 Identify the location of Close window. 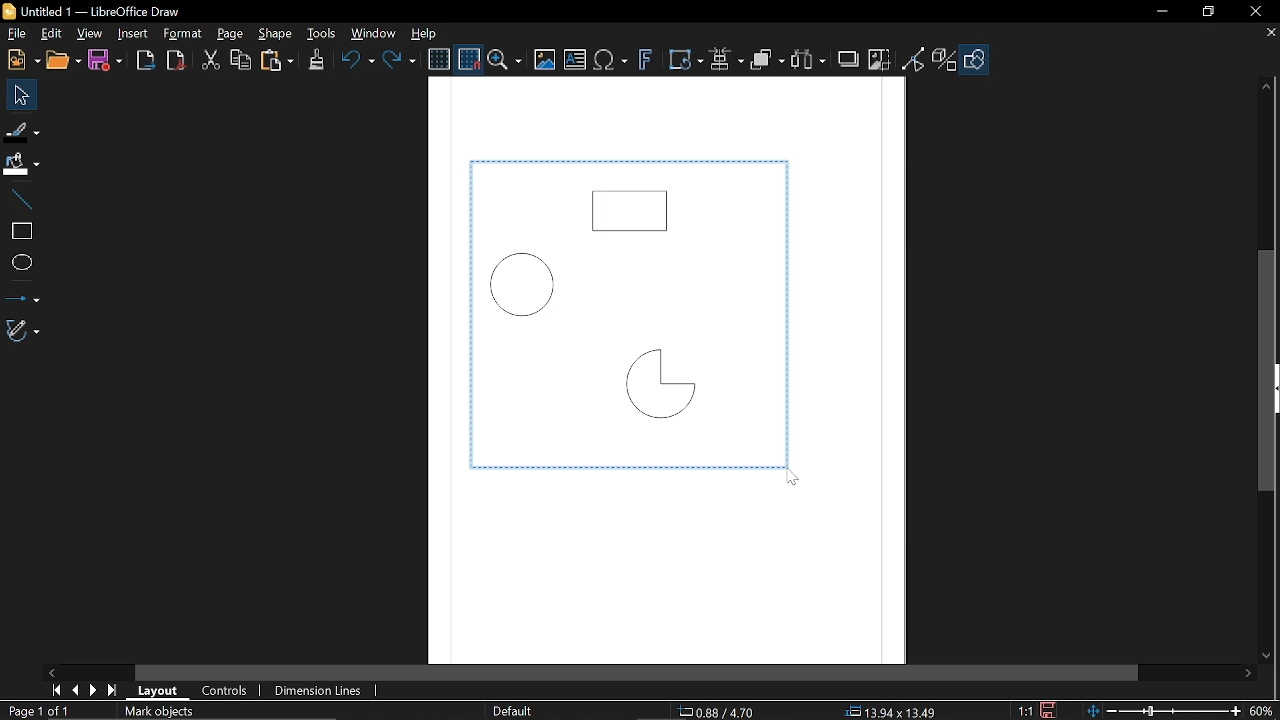
(1254, 9).